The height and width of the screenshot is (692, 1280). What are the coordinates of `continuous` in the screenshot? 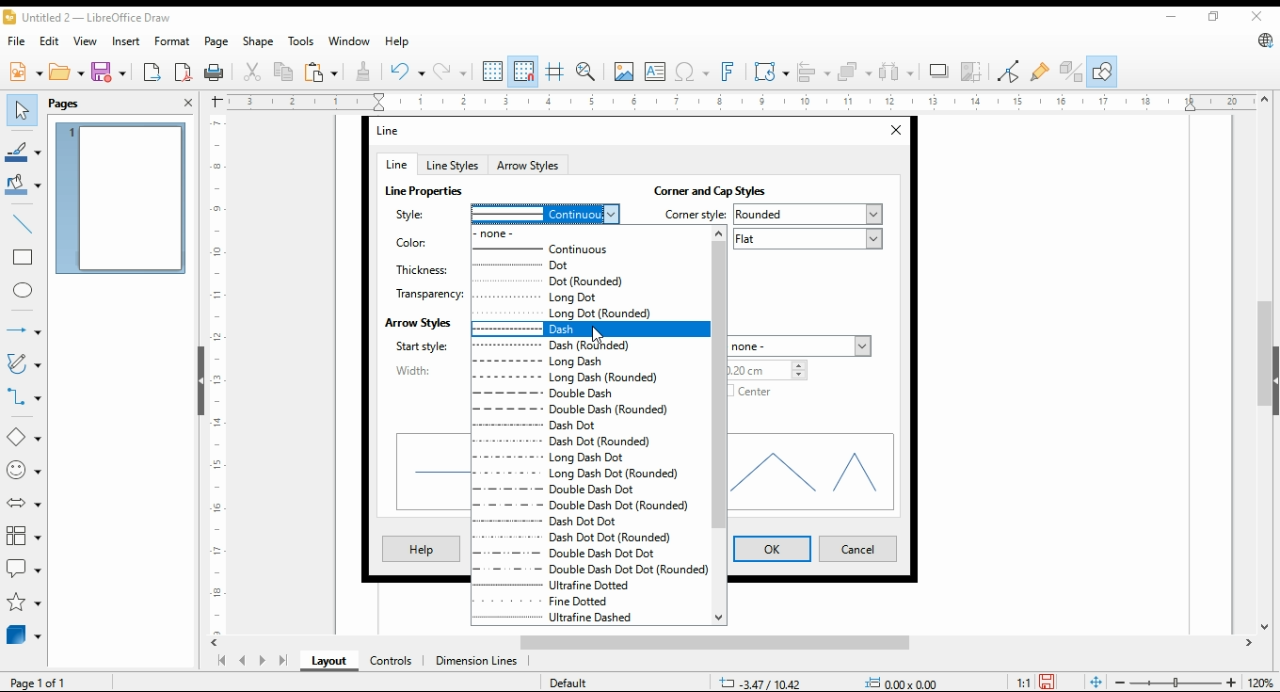 It's located at (589, 249).